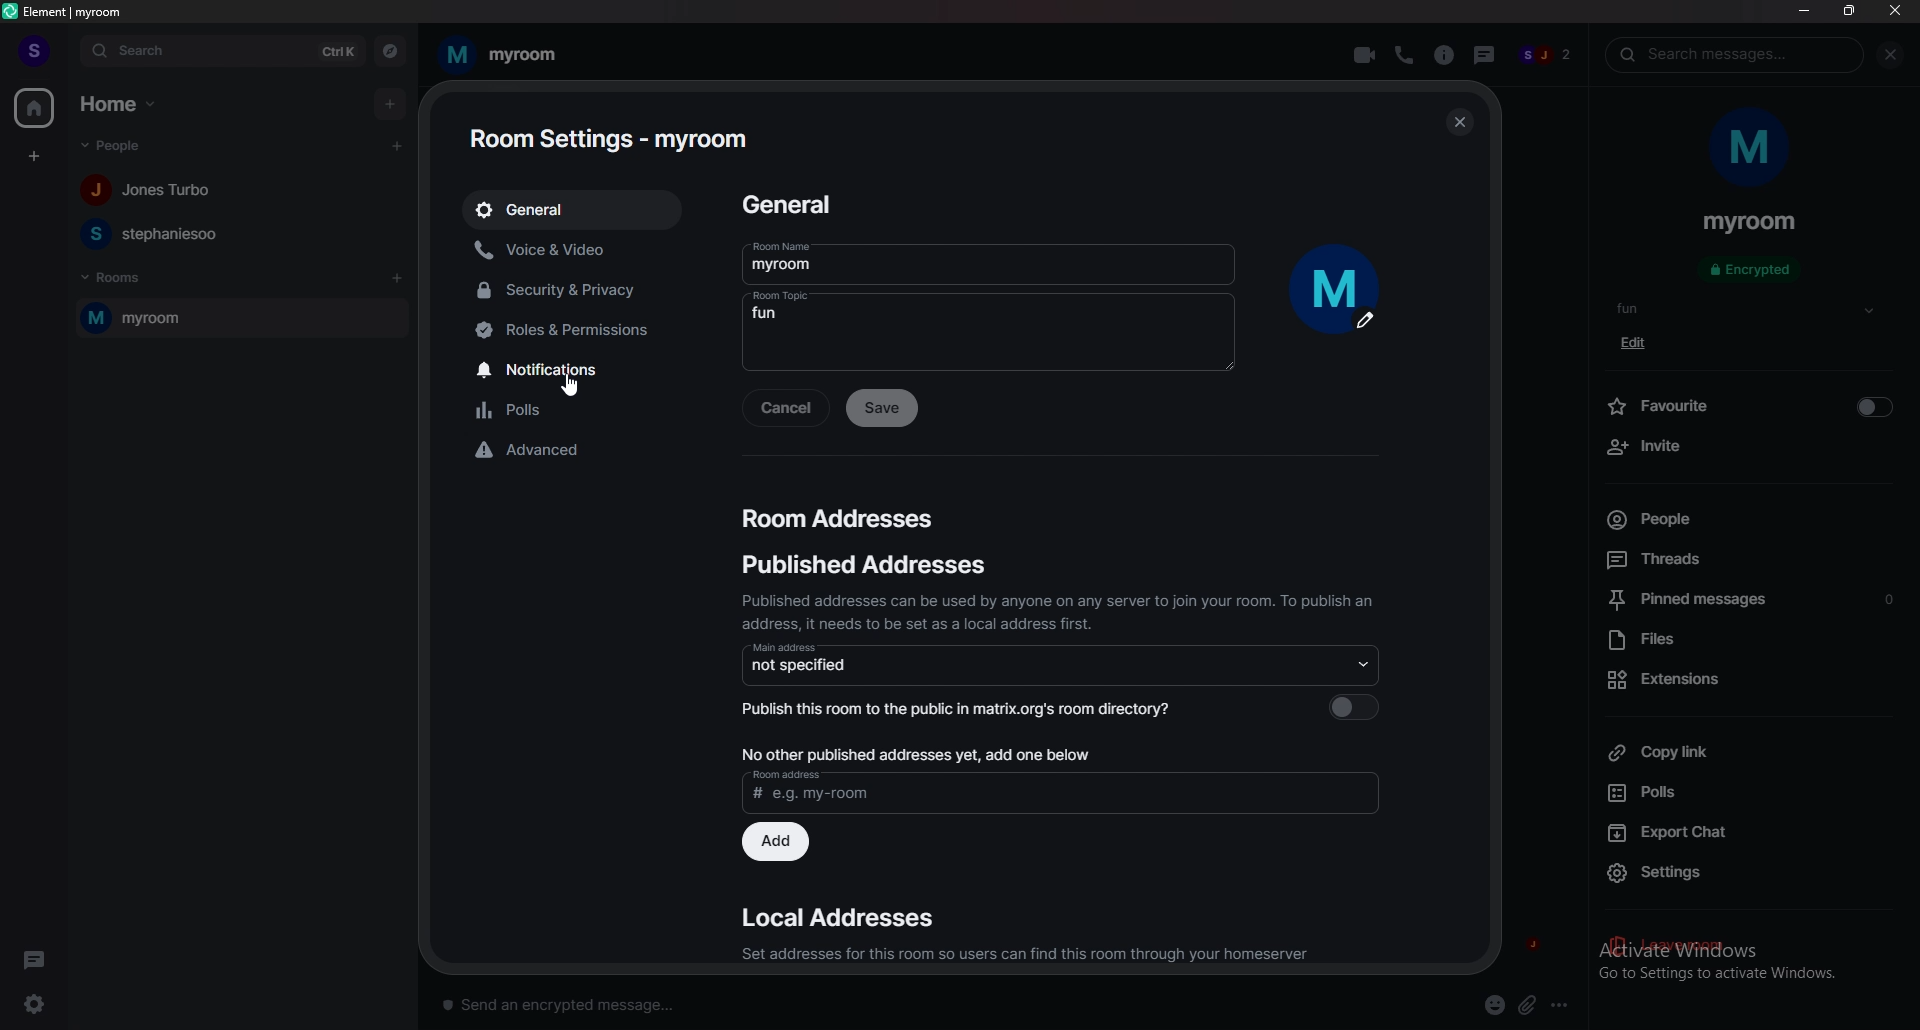 This screenshot has height=1030, width=1920. I want to click on home, so click(120, 105).